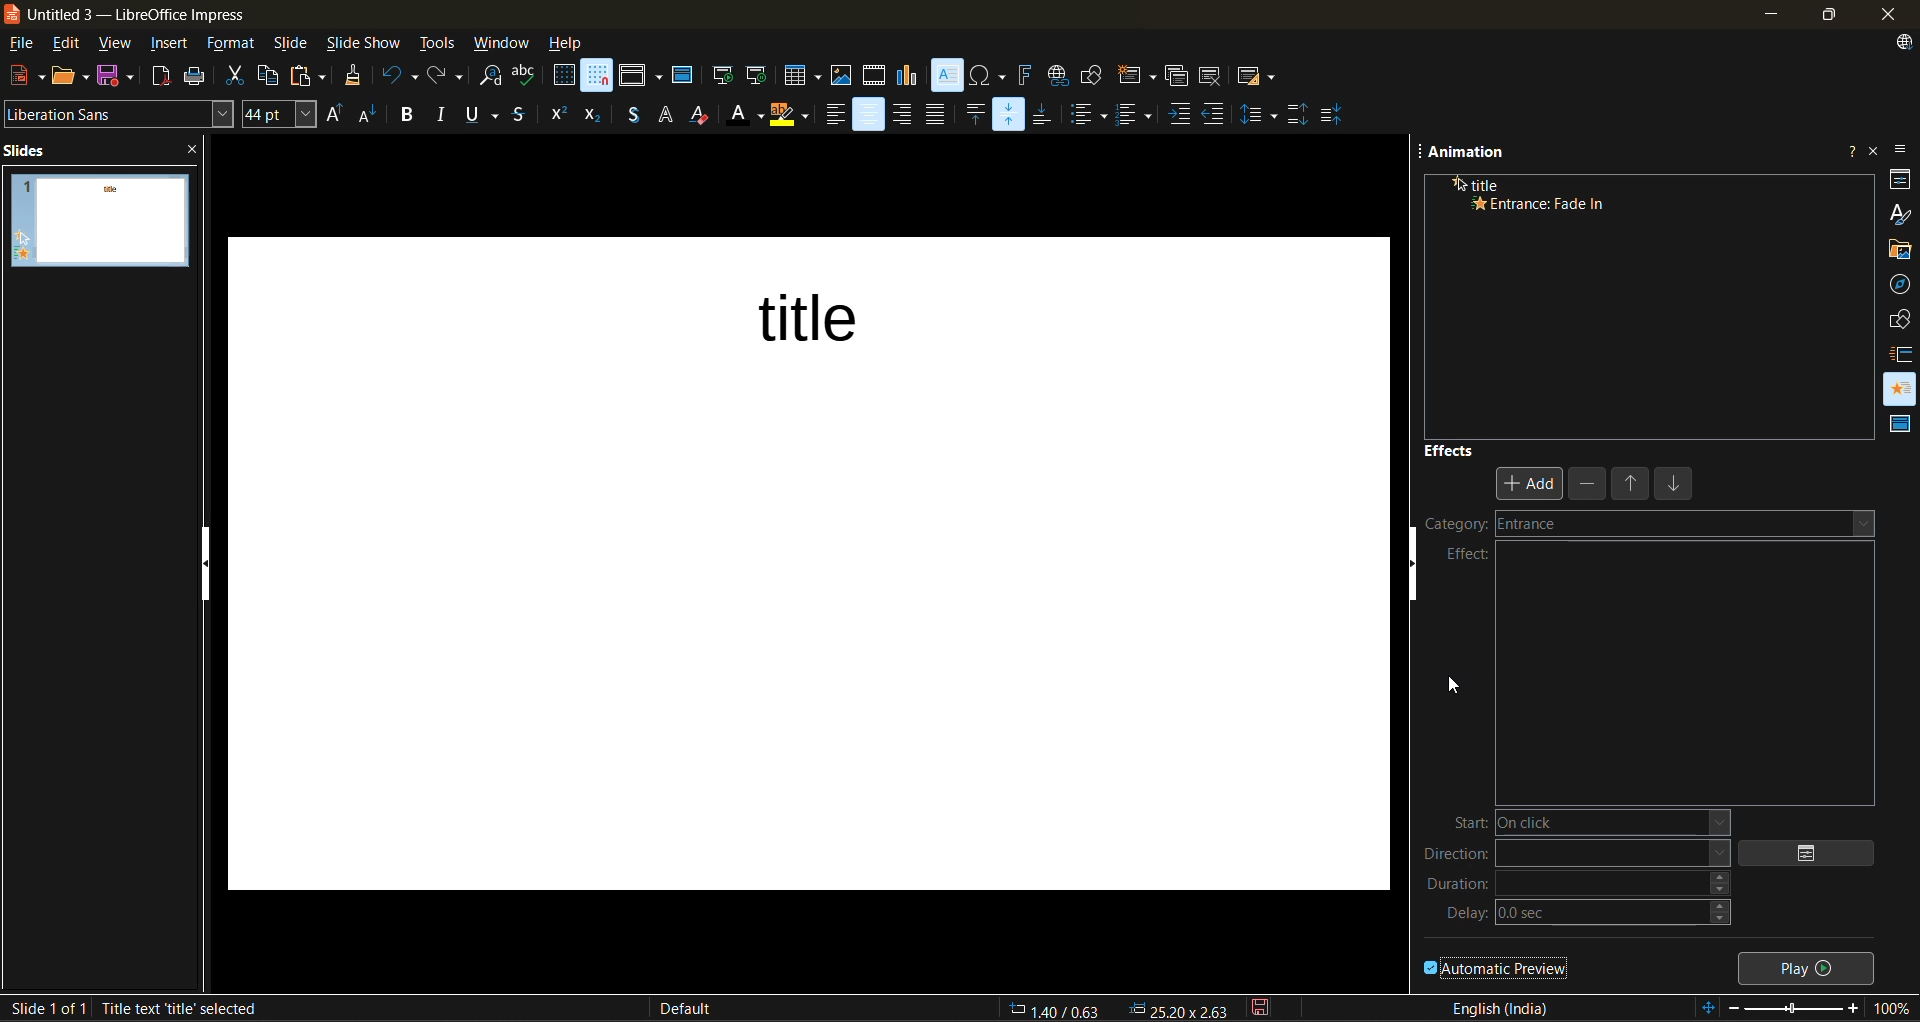  I want to click on slide master name, so click(697, 1010).